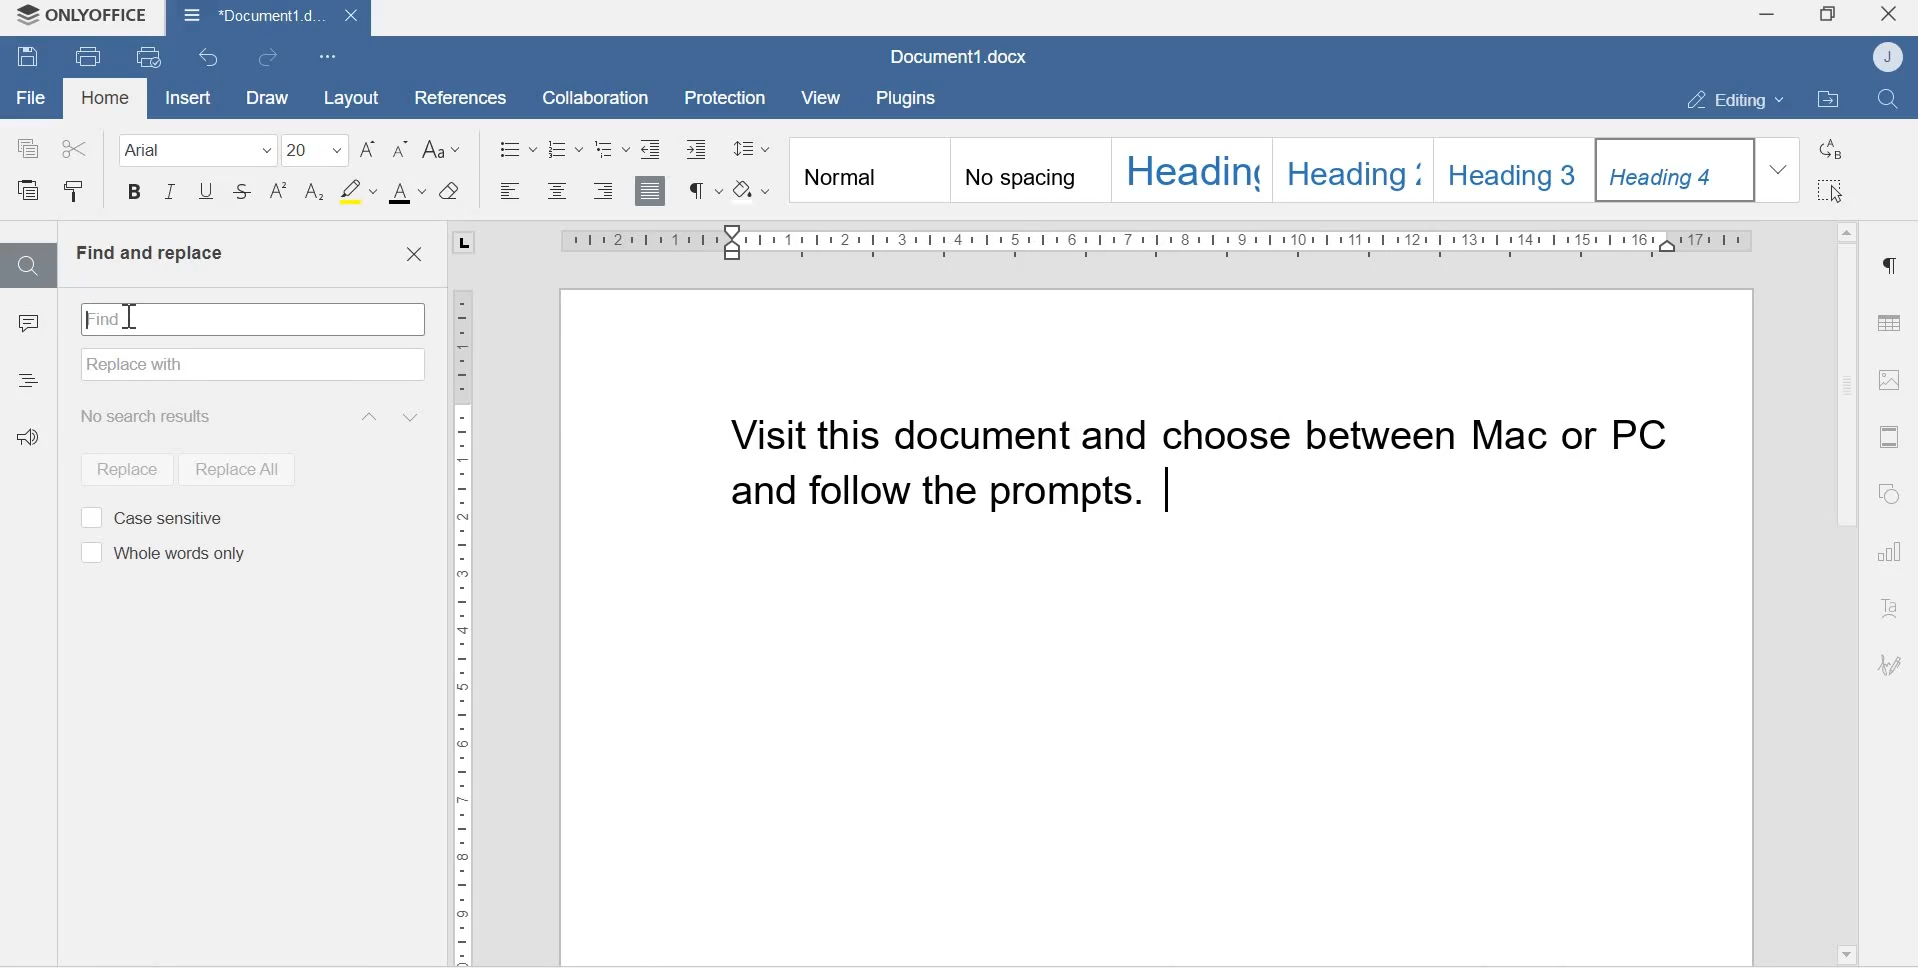 The image size is (1918, 968). I want to click on Shapes, so click(1893, 495).